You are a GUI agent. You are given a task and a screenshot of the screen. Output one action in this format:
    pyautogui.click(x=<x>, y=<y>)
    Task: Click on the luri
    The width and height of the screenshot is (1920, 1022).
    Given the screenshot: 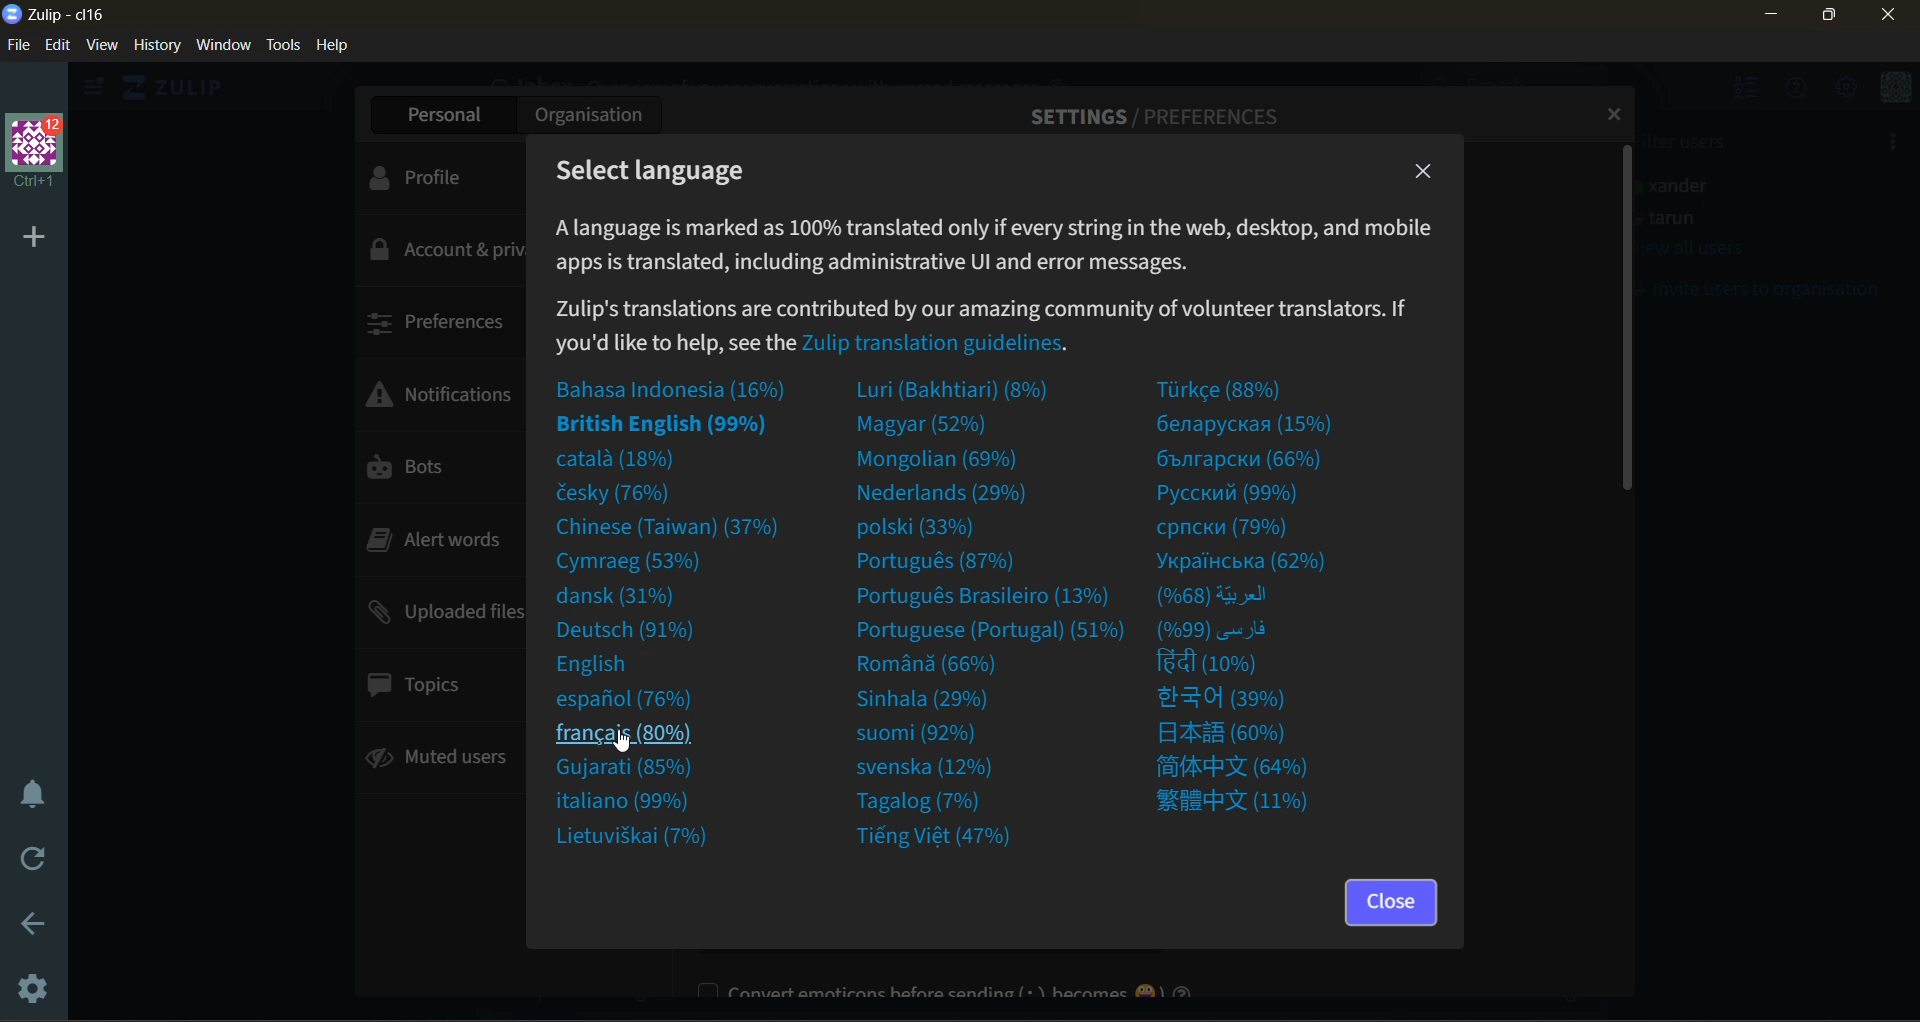 What is the action you would take?
    pyautogui.click(x=948, y=389)
    